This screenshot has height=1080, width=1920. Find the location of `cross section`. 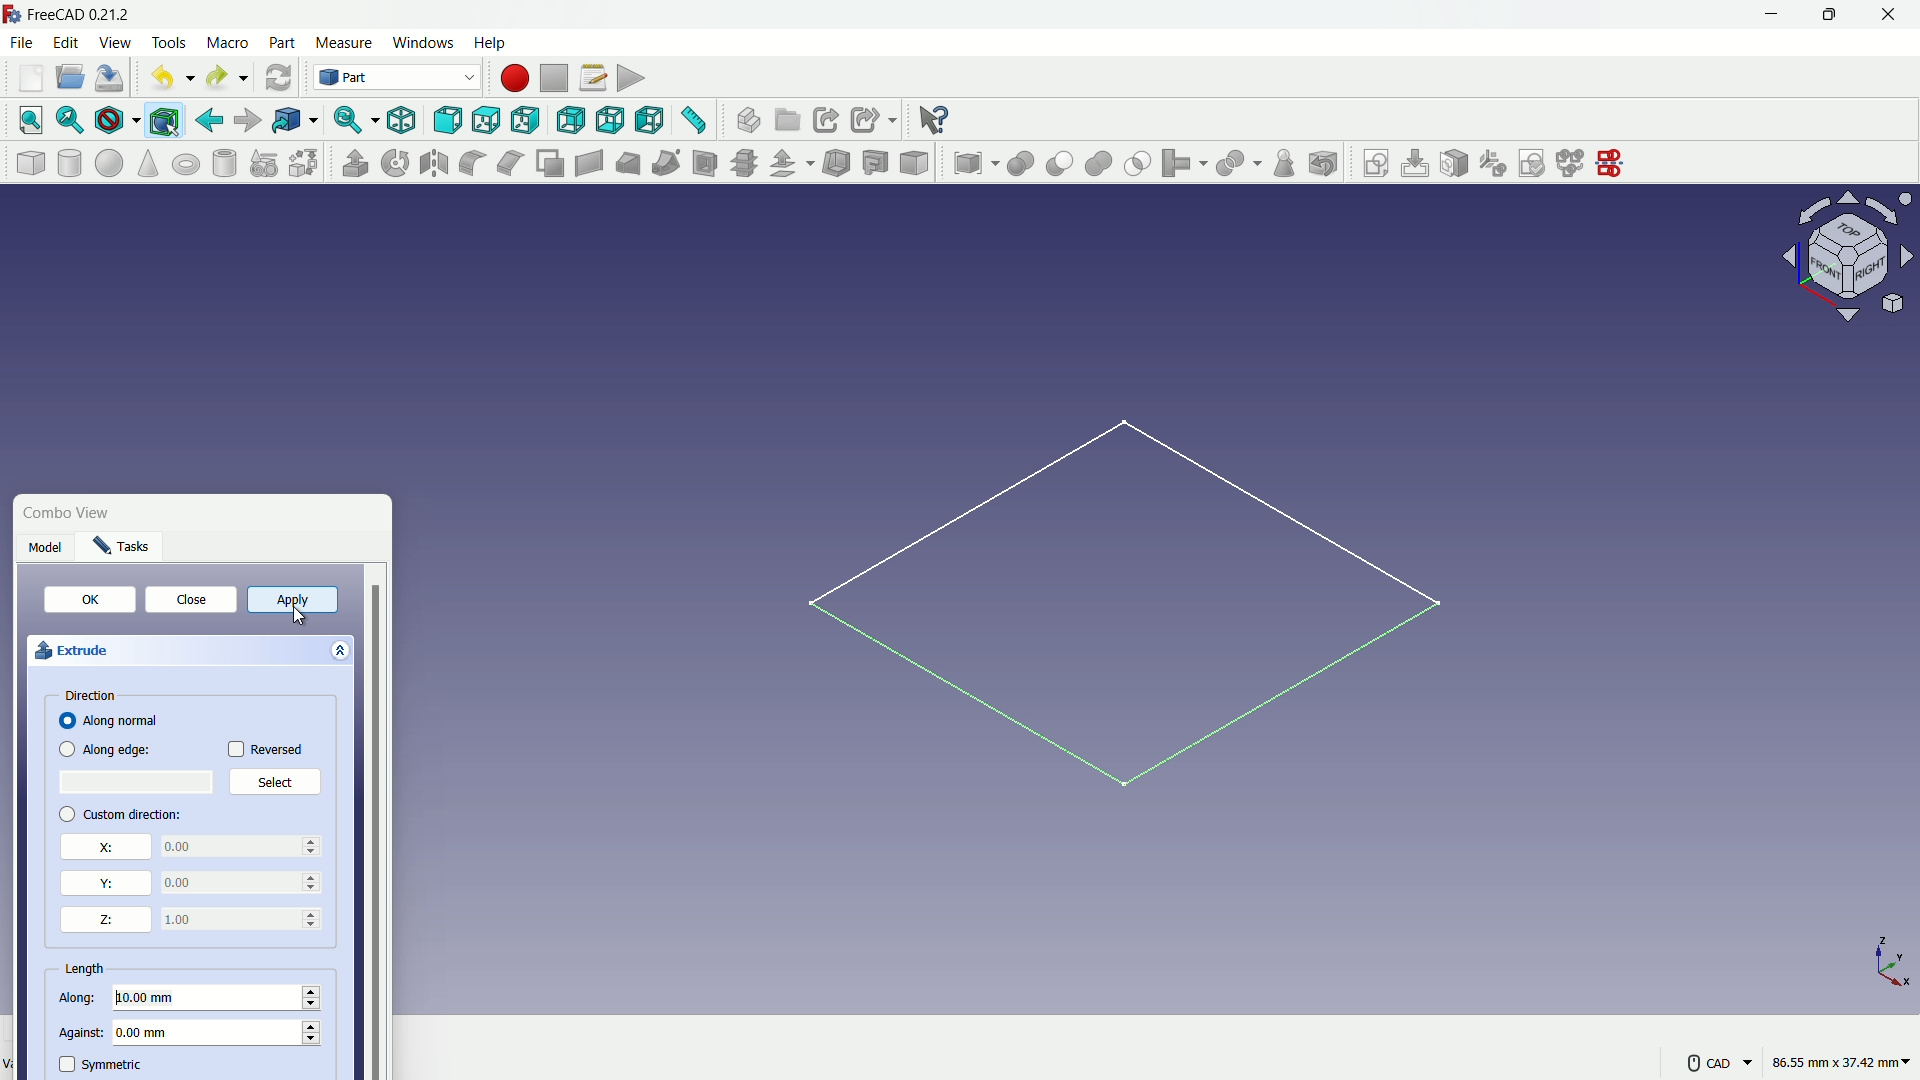

cross section is located at coordinates (748, 162).